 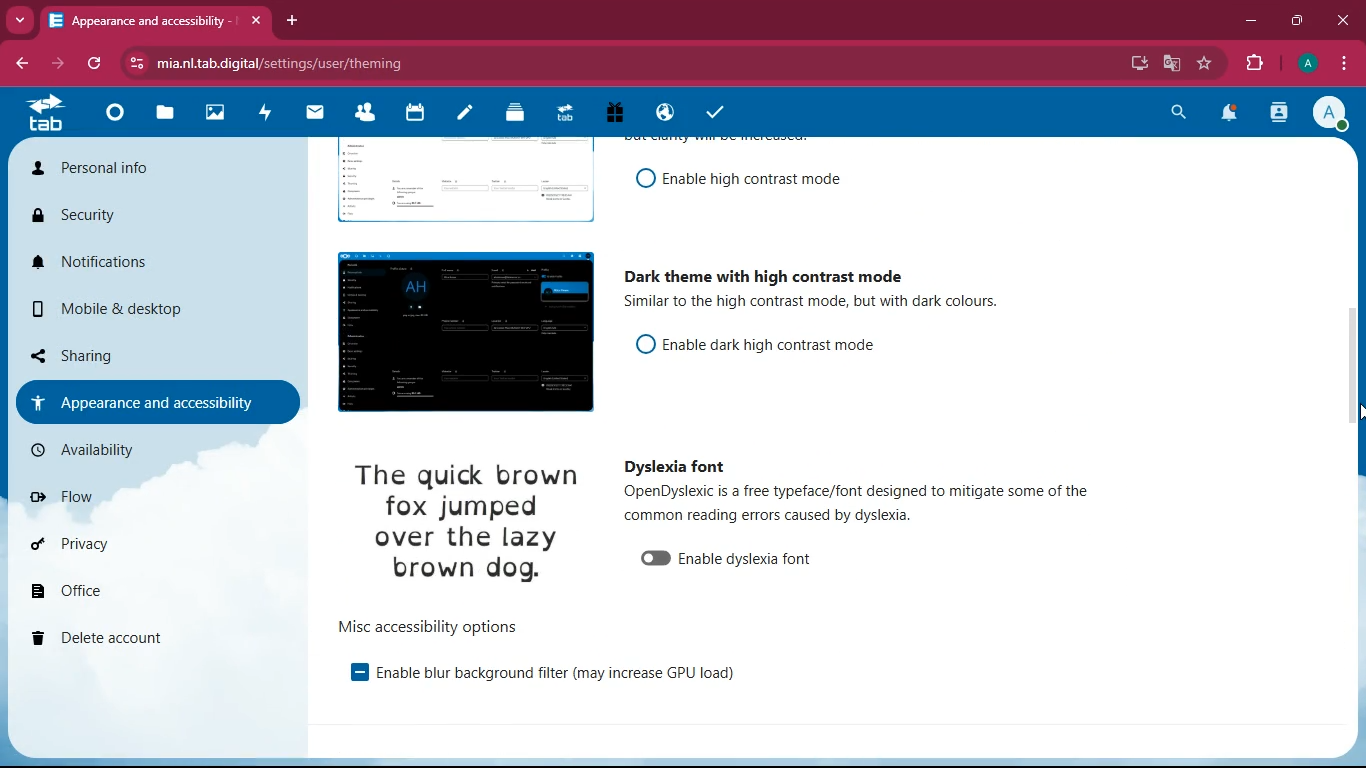 I want to click on enable, so click(x=747, y=560).